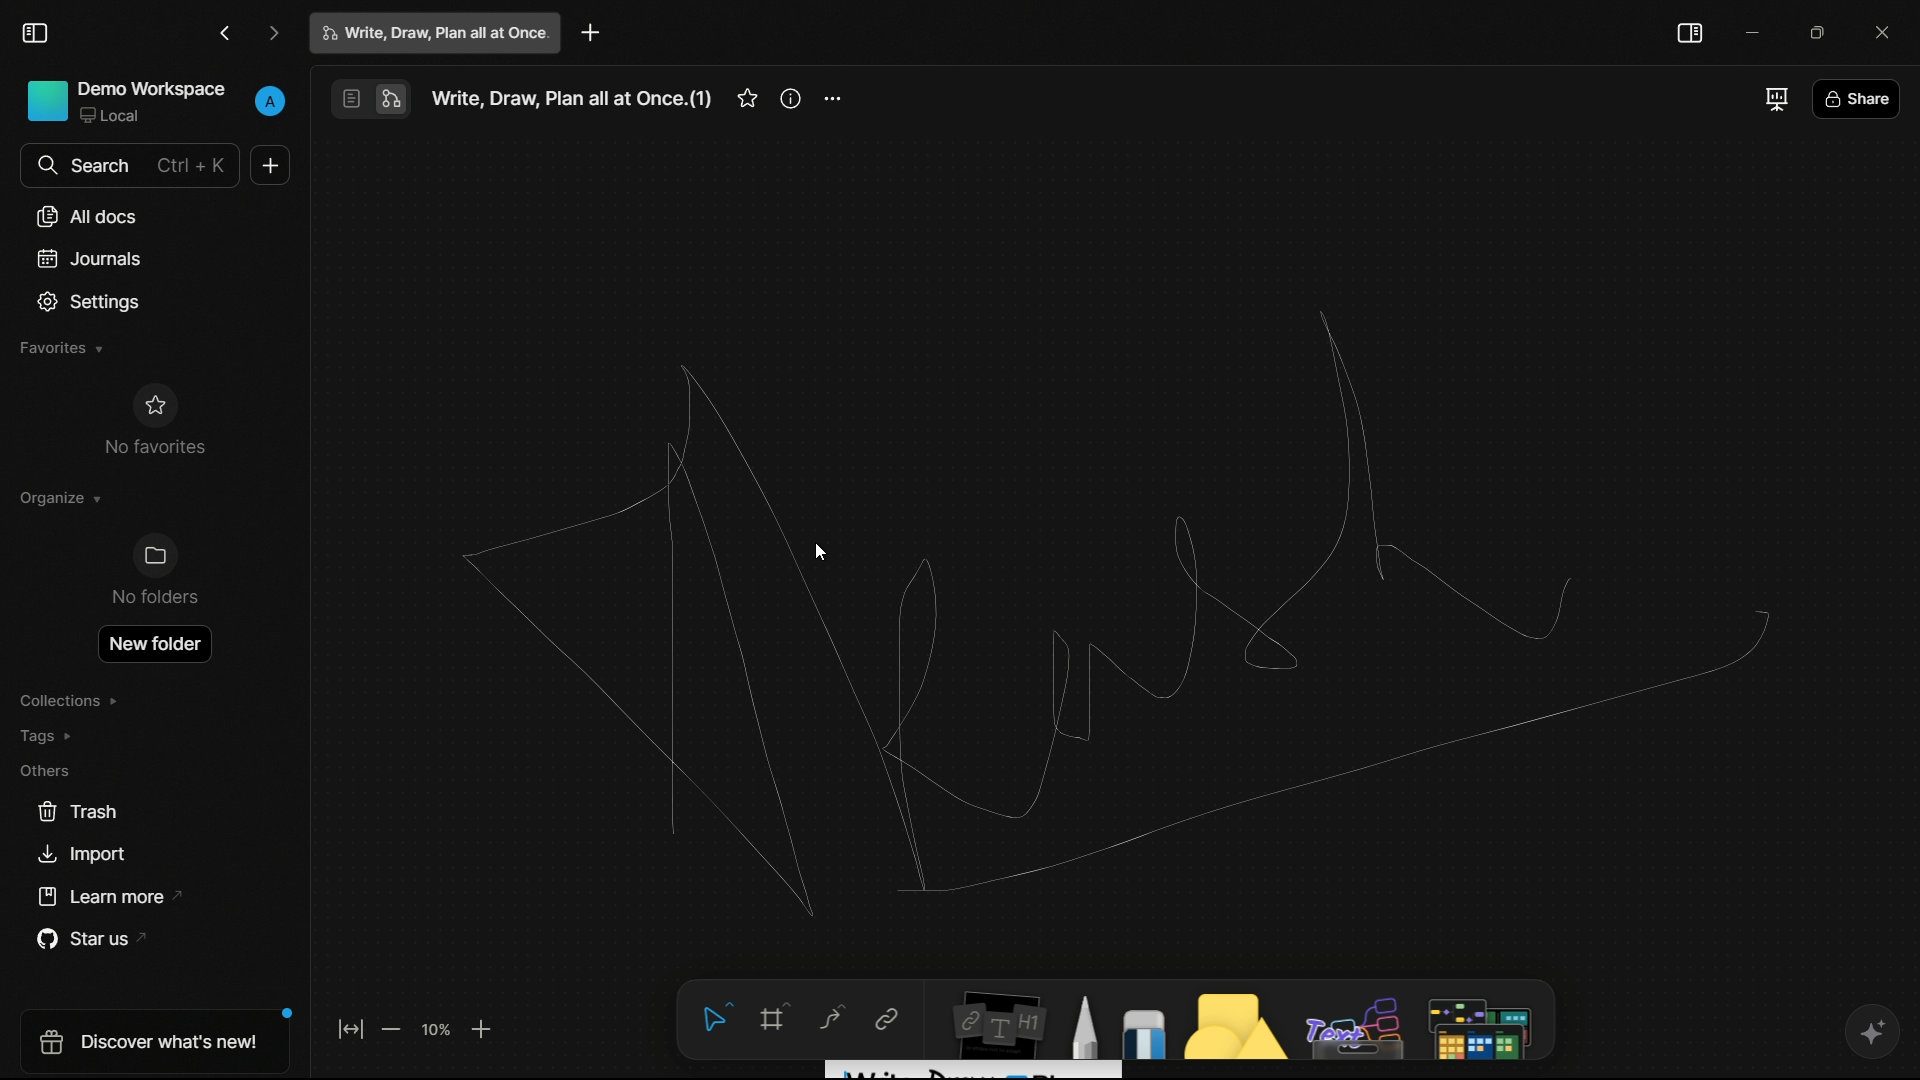 The image size is (1920, 1080). What do you see at coordinates (1355, 1022) in the screenshot?
I see `others` at bounding box center [1355, 1022].